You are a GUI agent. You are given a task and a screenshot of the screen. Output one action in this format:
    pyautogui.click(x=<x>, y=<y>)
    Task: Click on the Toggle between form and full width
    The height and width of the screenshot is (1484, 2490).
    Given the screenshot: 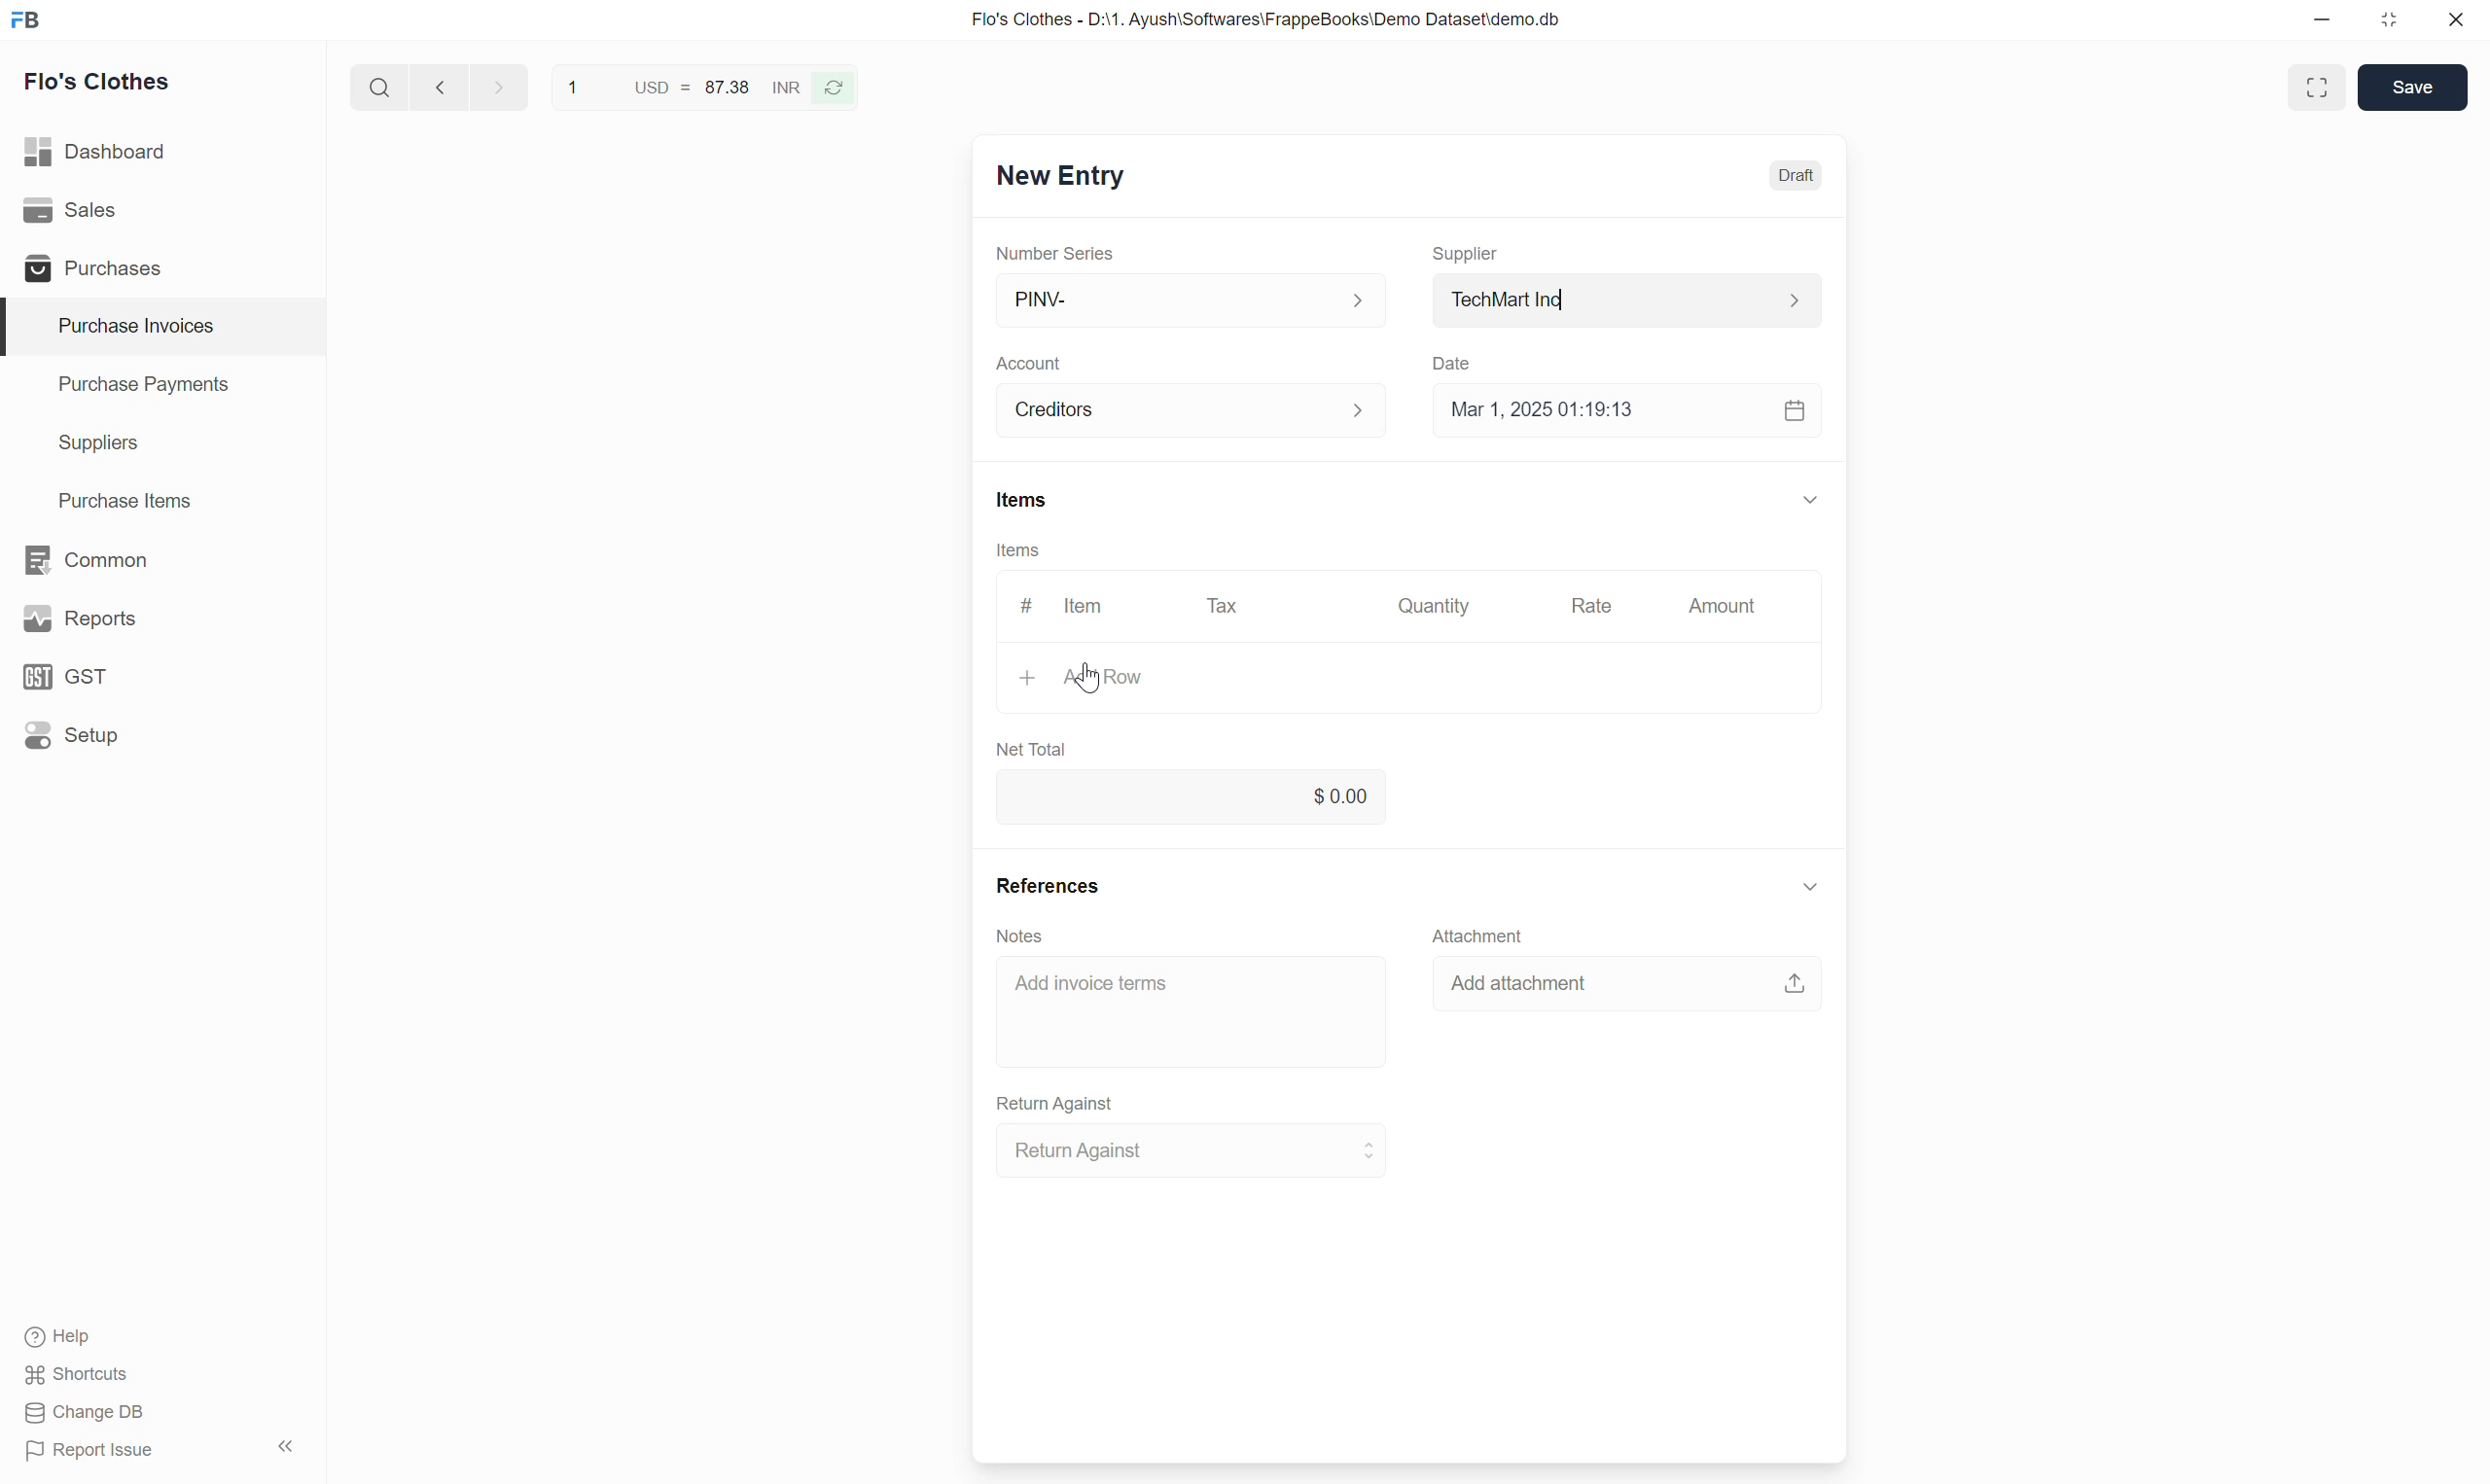 What is the action you would take?
    pyautogui.click(x=2315, y=87)
    